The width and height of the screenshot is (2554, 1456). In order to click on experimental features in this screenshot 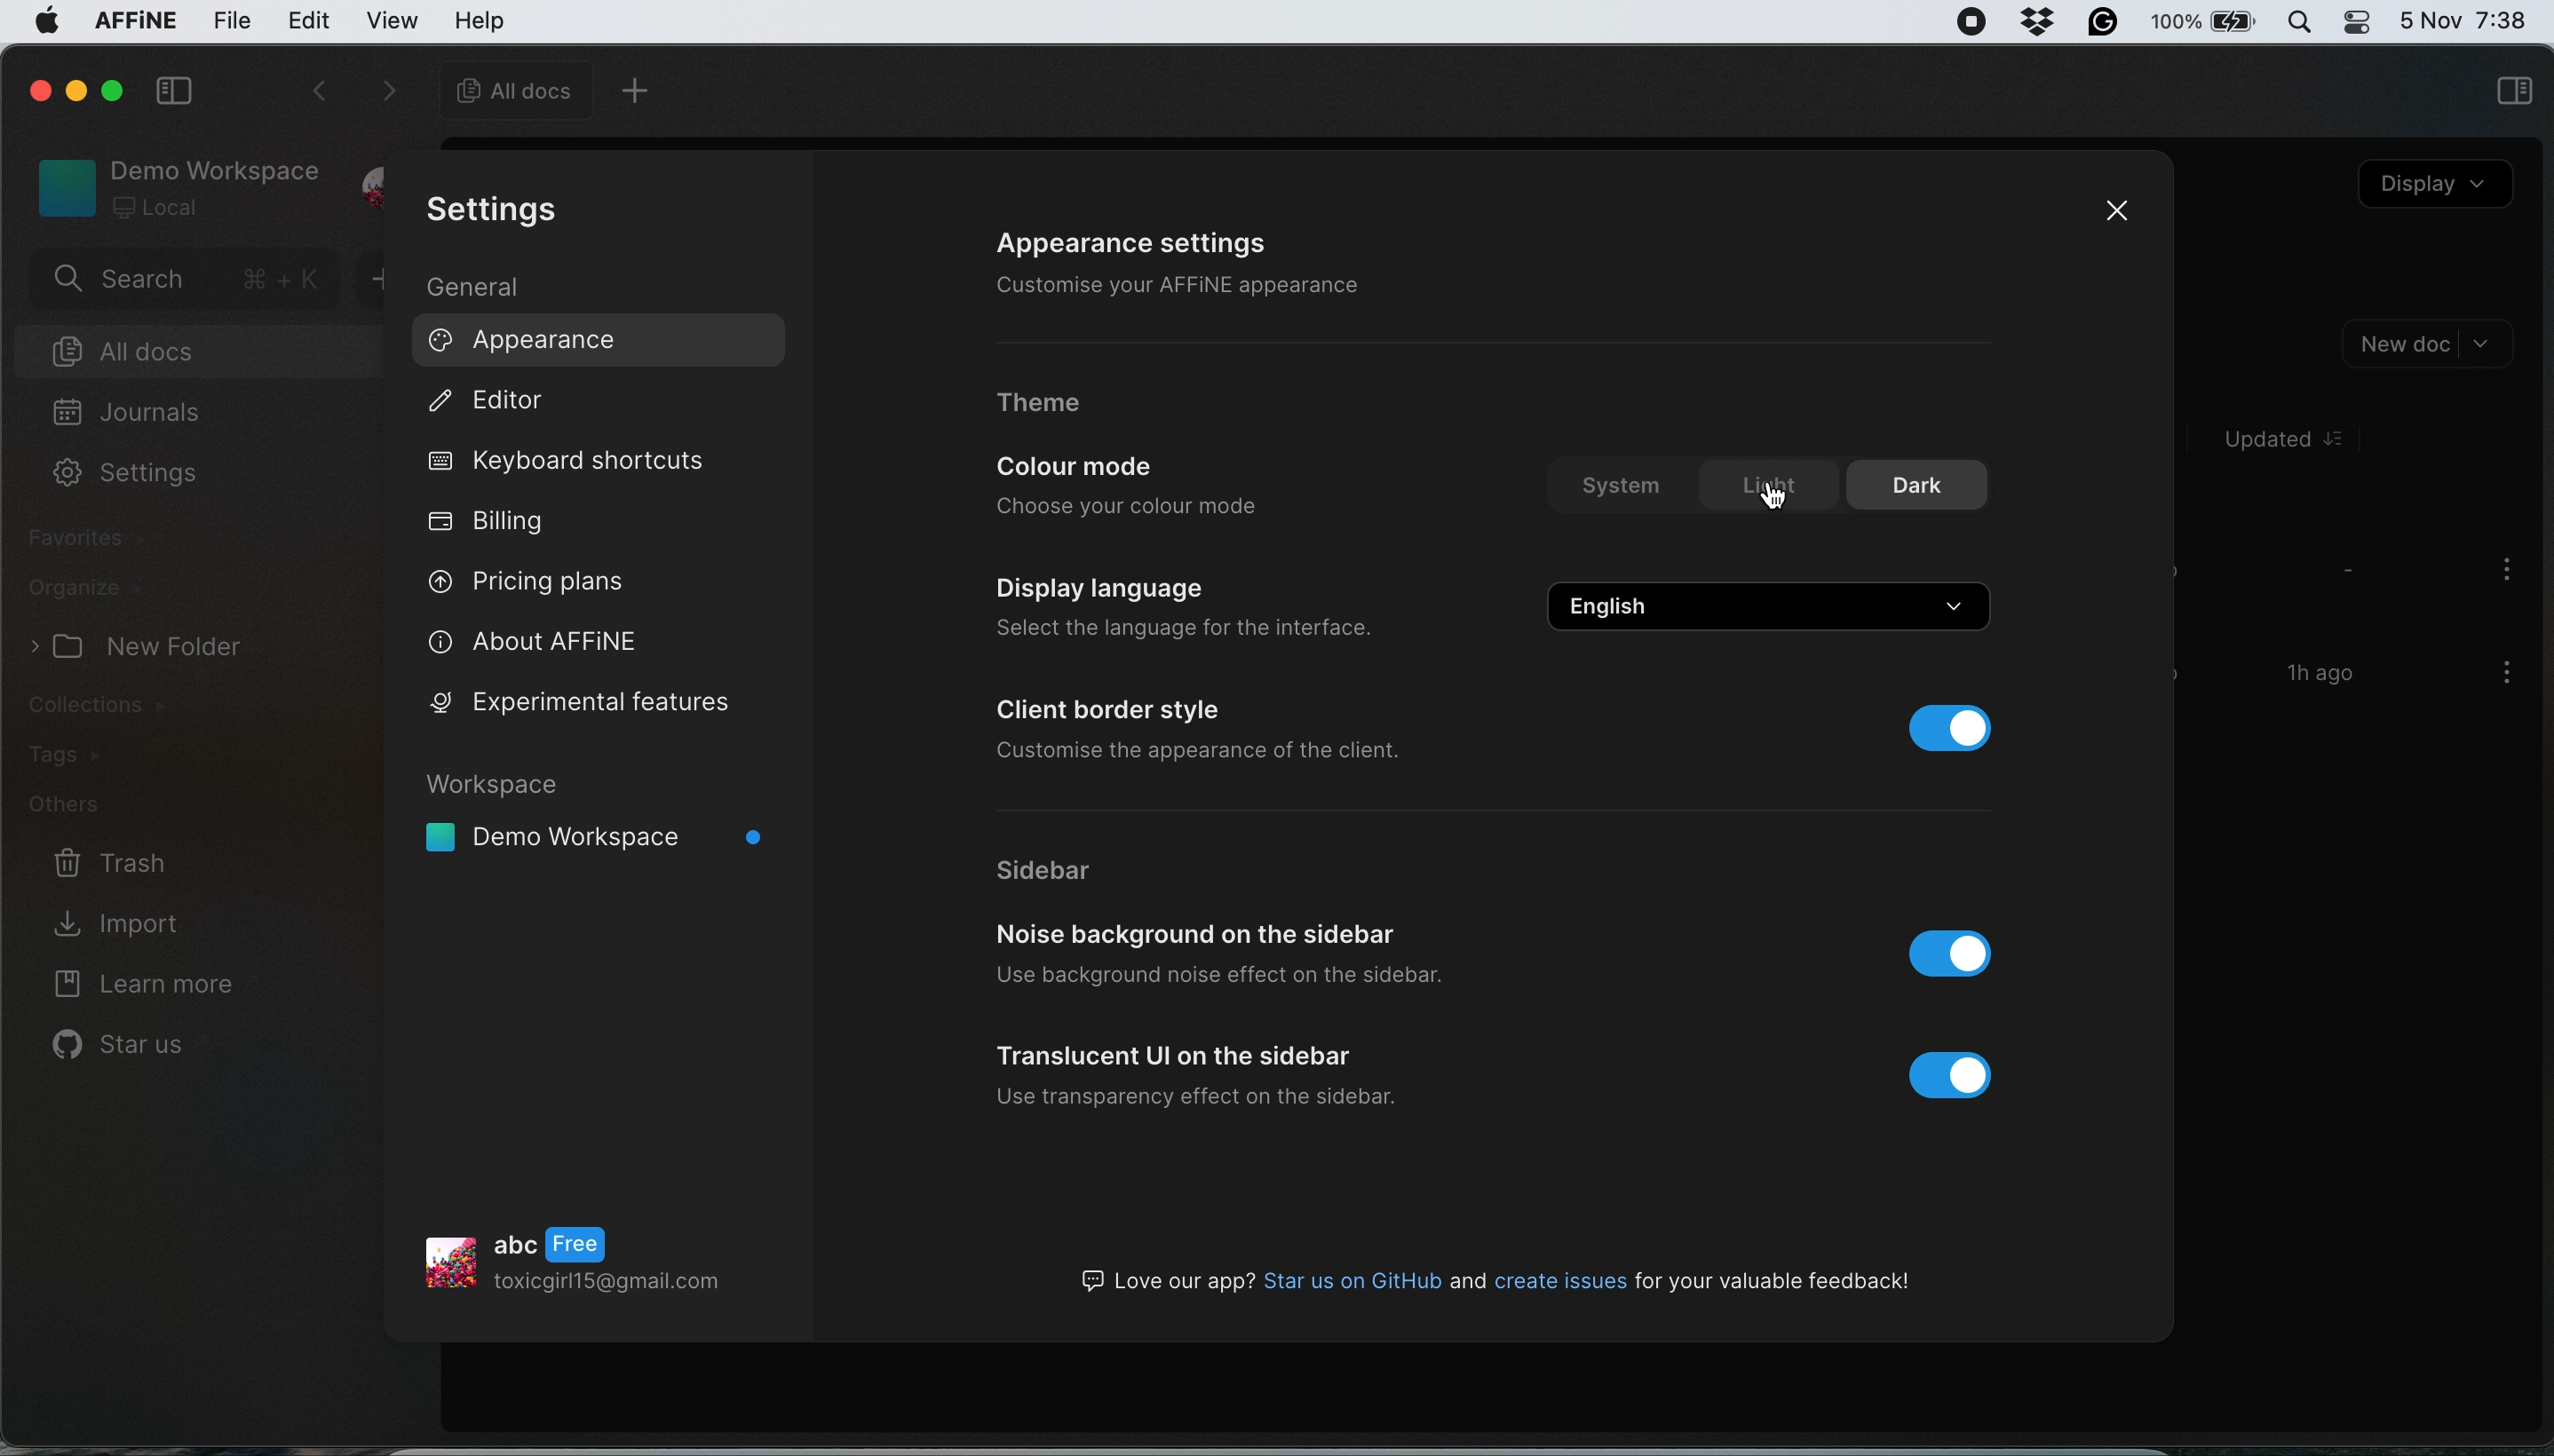, I will do `click(585, 704)`.